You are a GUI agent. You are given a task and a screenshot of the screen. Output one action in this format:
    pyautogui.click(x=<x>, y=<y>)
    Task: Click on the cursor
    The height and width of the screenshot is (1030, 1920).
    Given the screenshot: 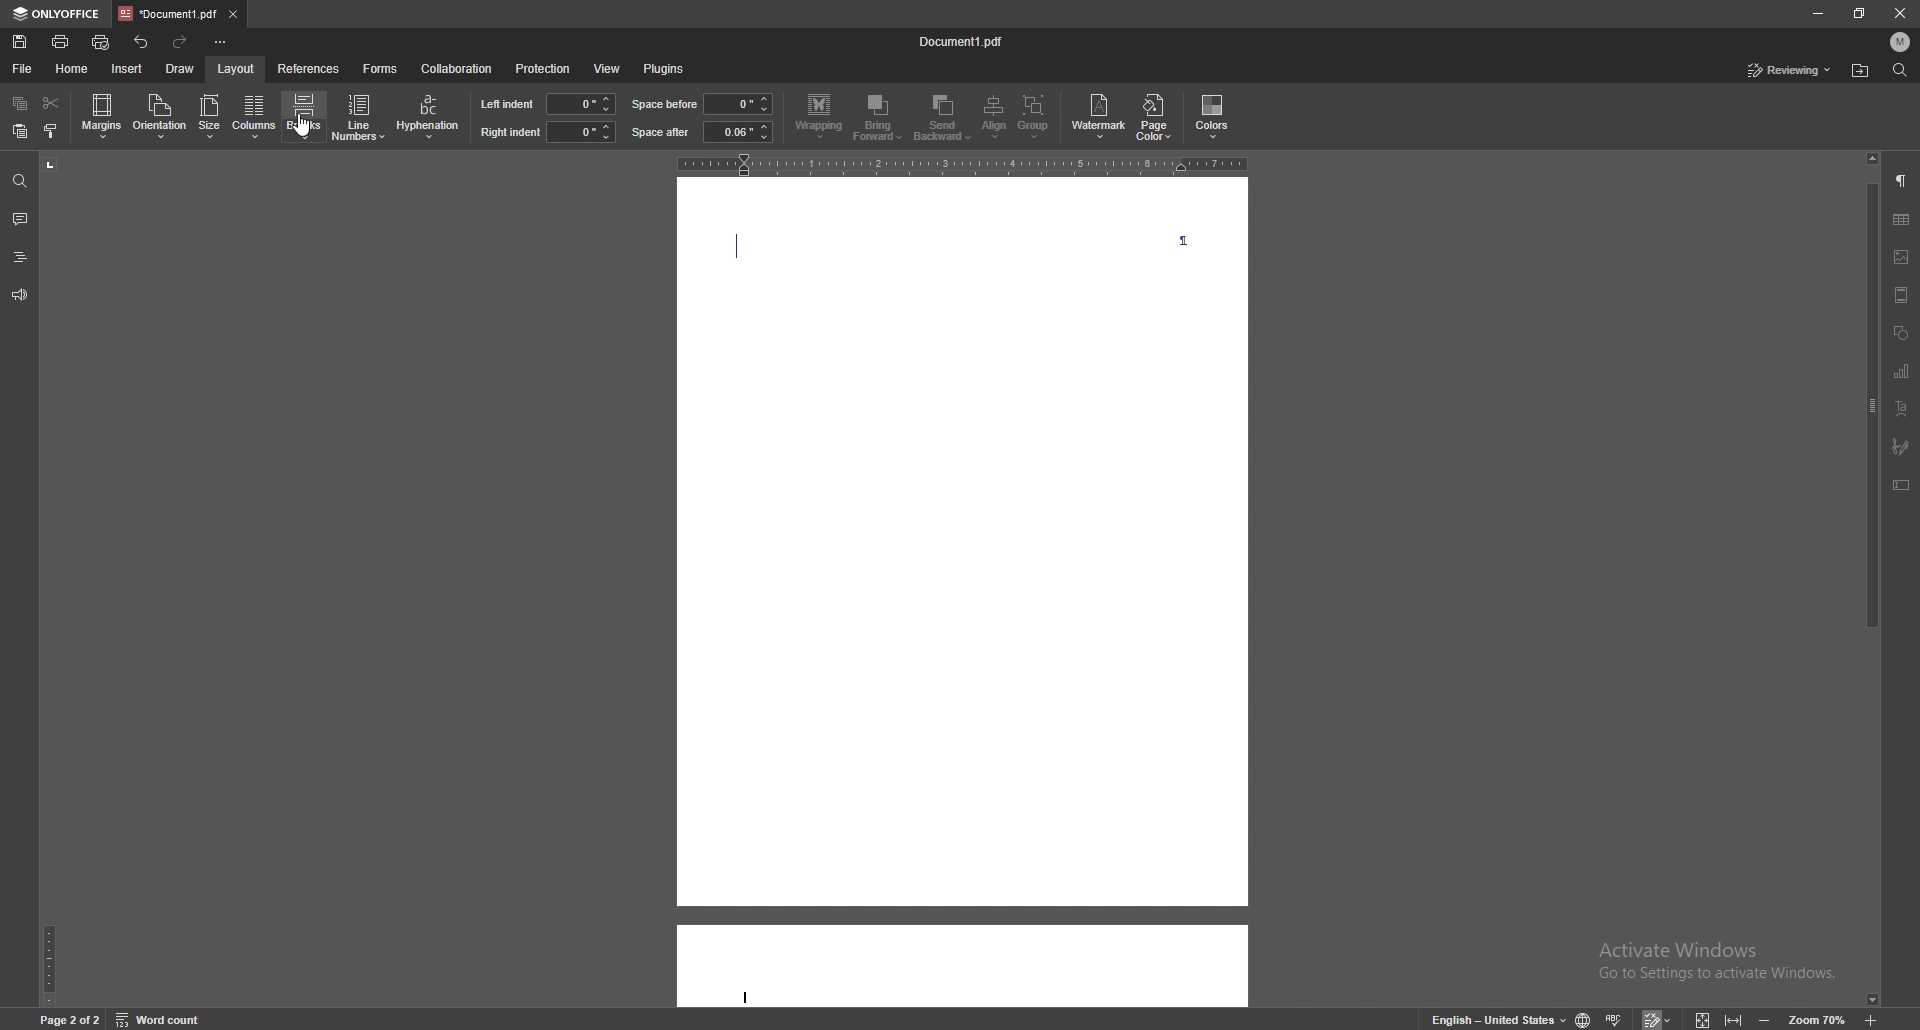 What is the action you would take?
    pyautogui.click(x=308, y=129)
    